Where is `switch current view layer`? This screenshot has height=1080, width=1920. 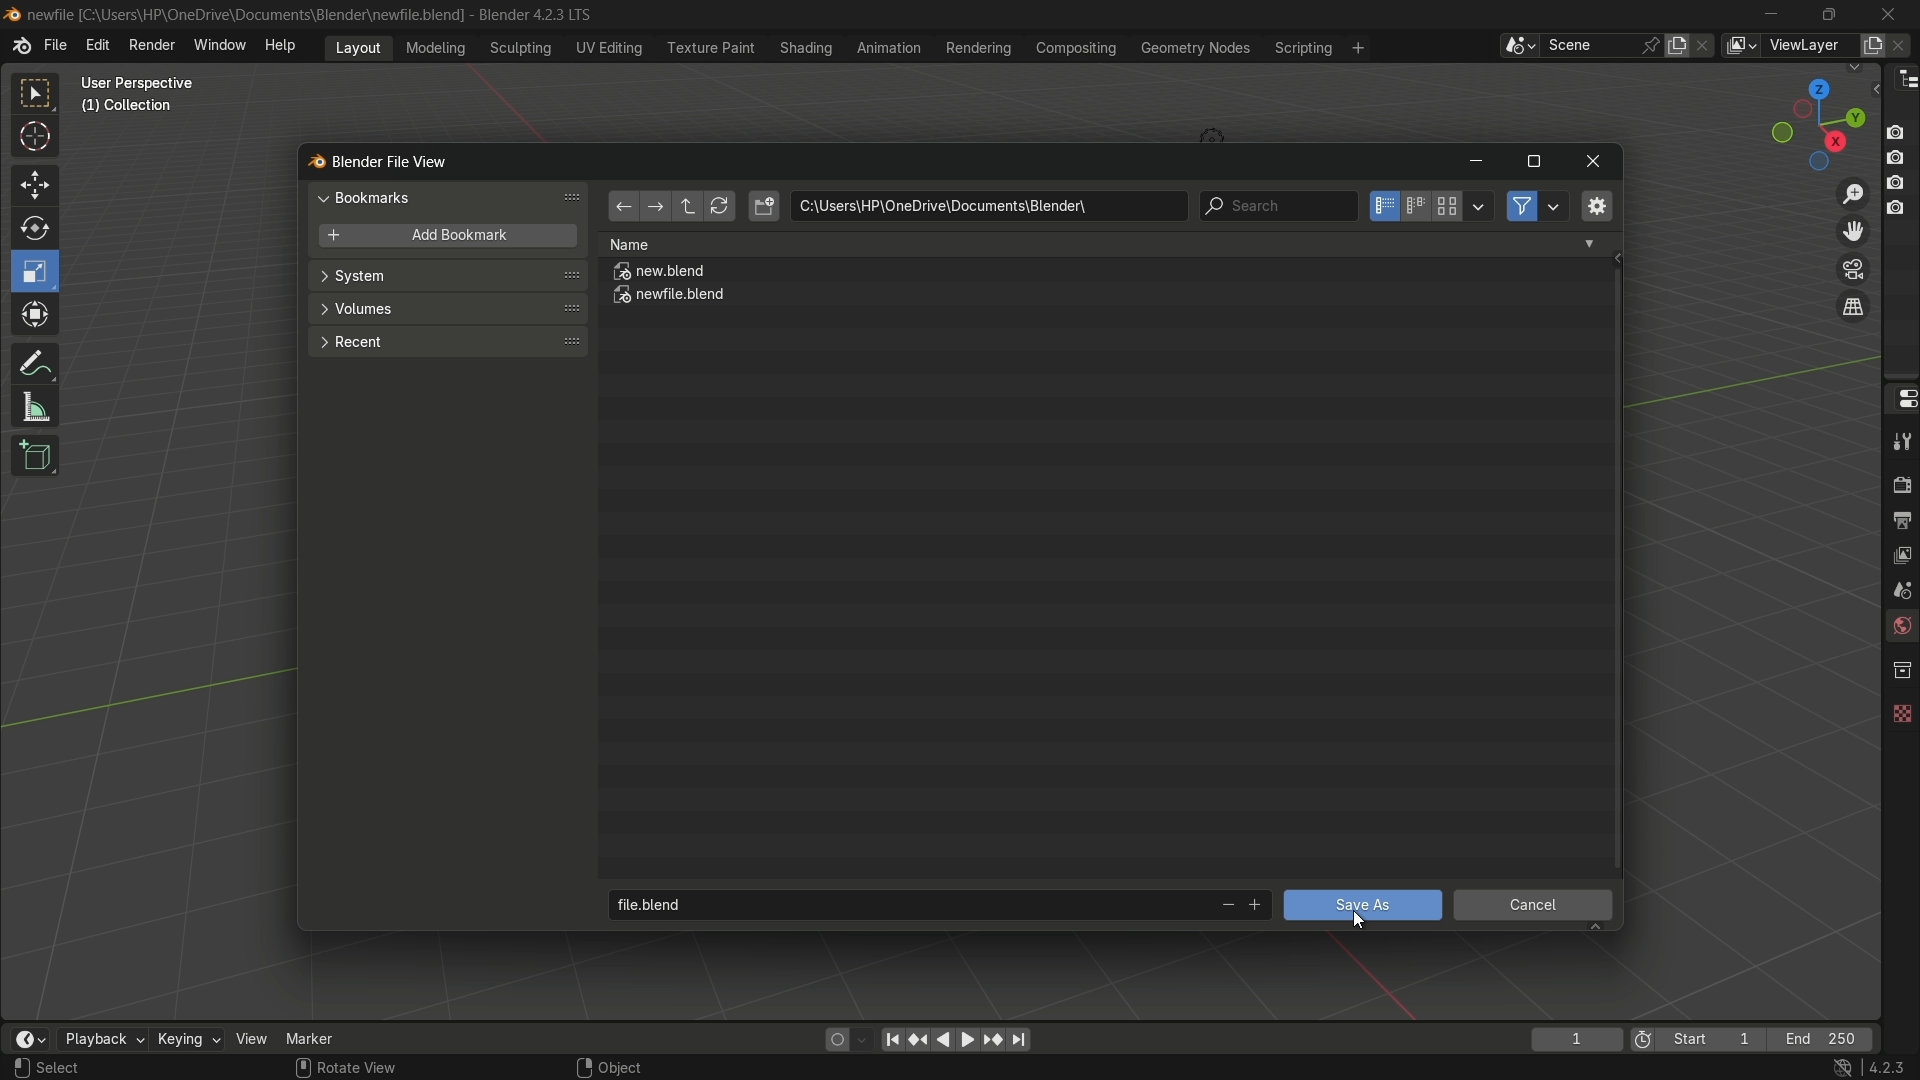
switch current view layer is located at coordinates (1853, 308).